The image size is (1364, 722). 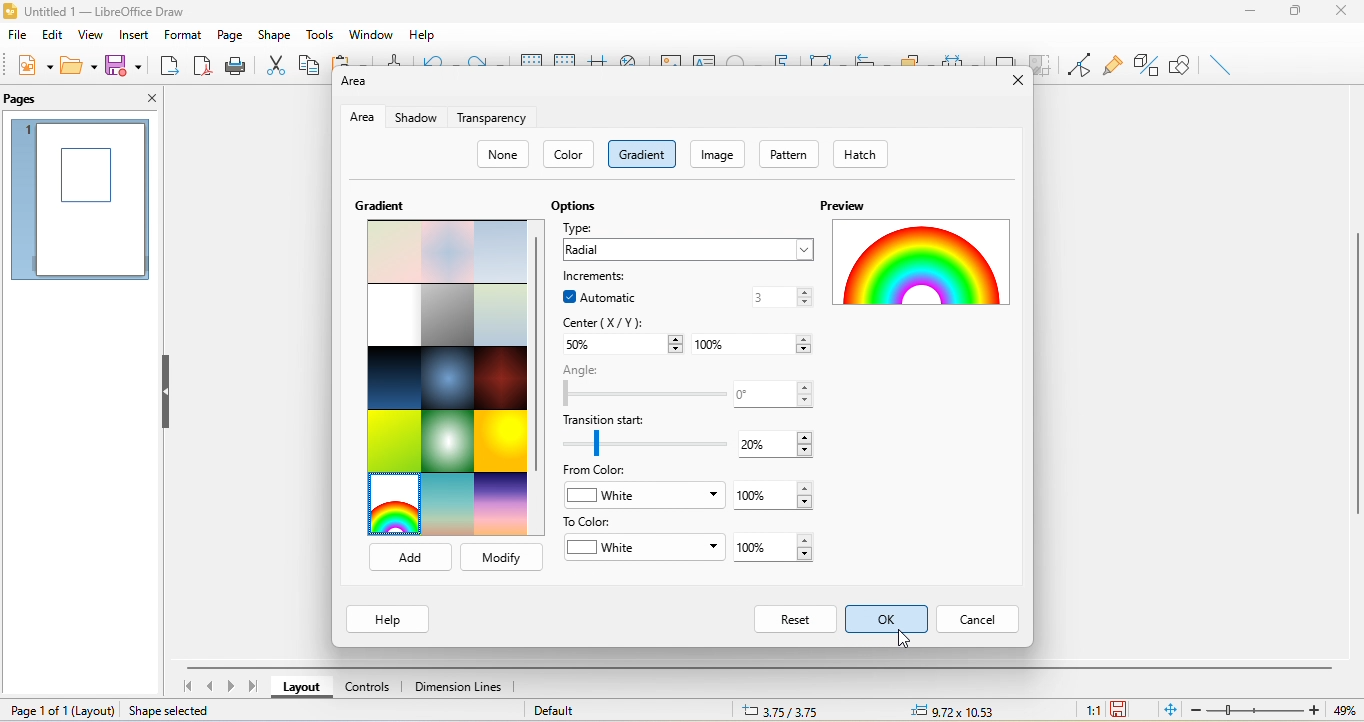 I want to click on minimize, so click(x=1250, y=13).